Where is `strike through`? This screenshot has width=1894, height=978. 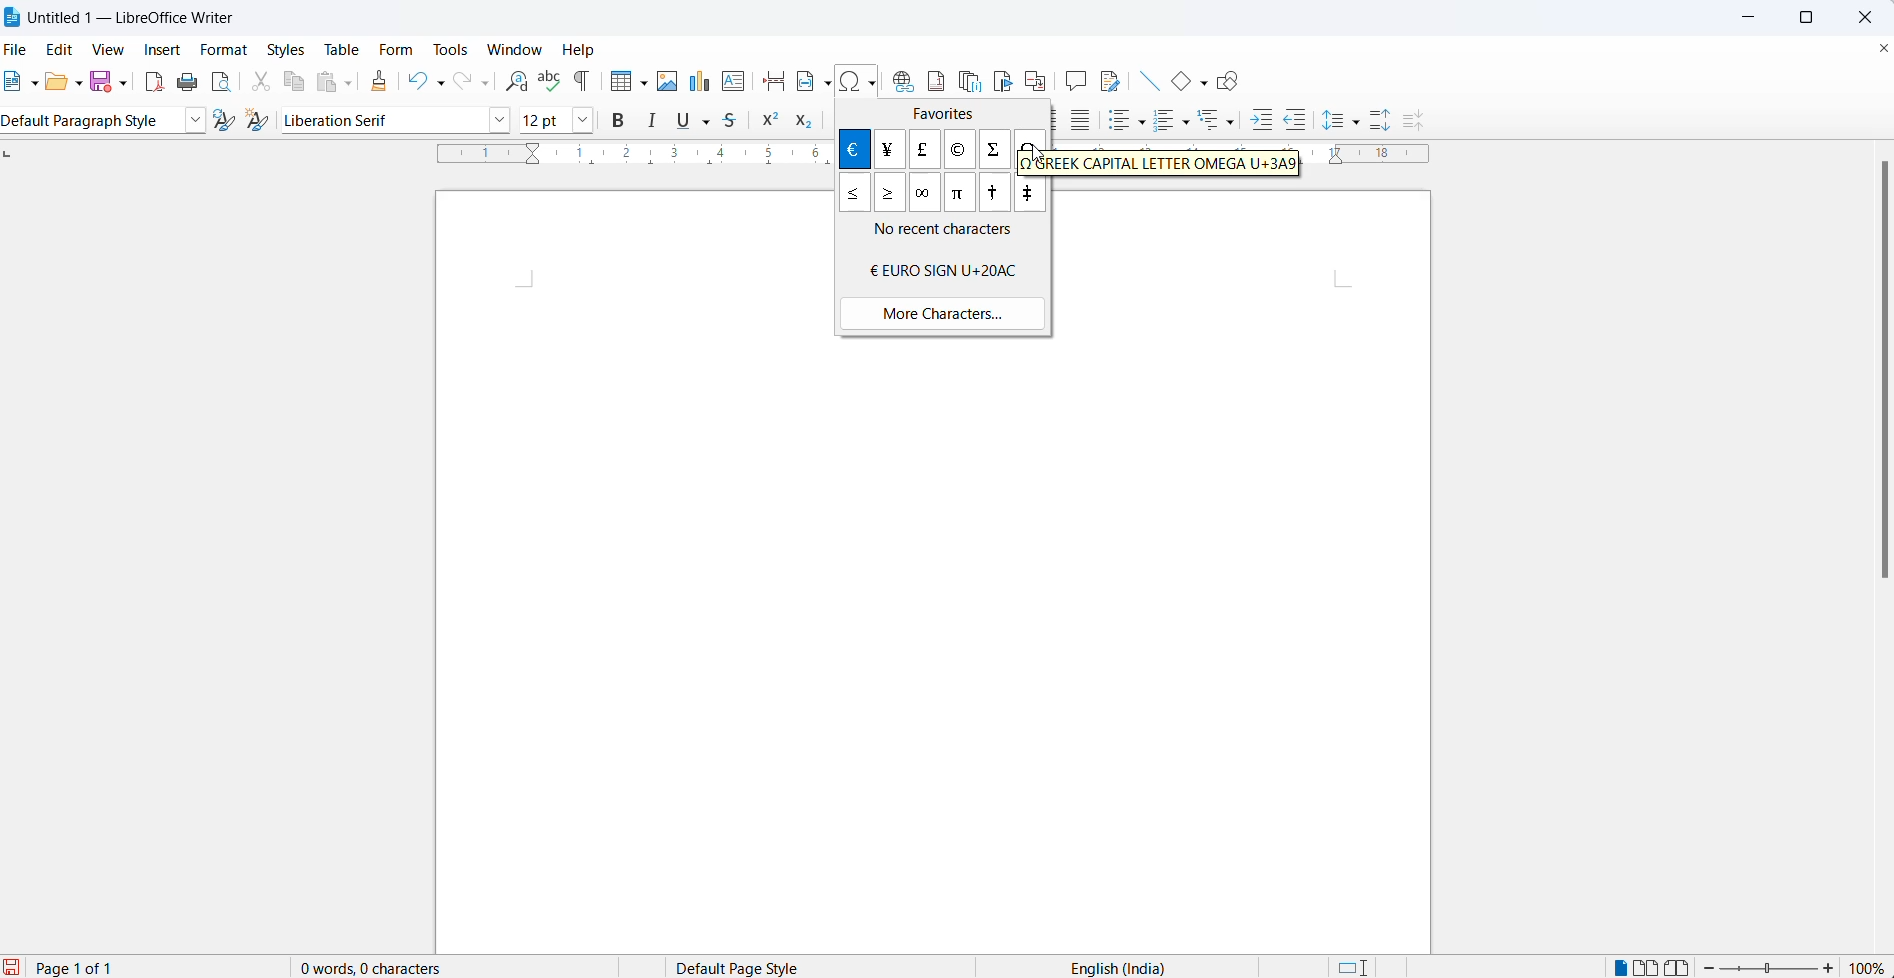
strike through is located at coordinates (737, 122).